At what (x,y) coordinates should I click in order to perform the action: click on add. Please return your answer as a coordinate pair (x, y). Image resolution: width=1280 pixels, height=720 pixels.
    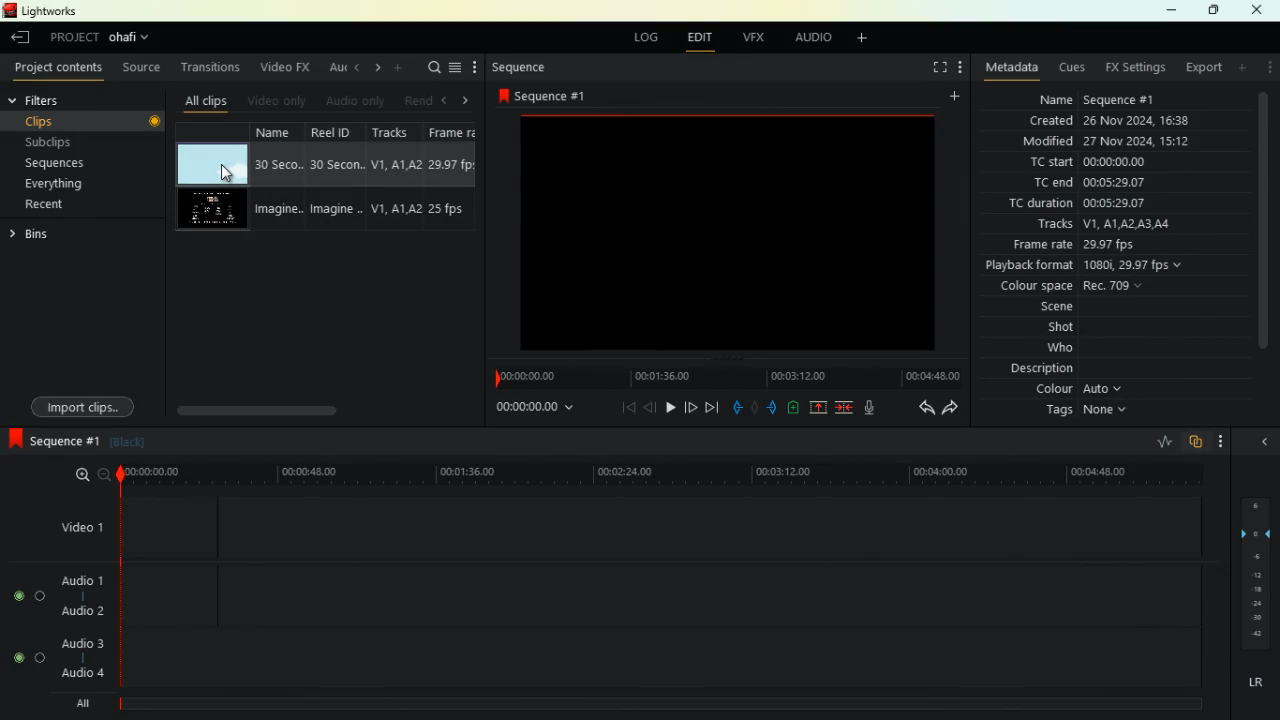
    Looking at the image, I should click on (858, 41).